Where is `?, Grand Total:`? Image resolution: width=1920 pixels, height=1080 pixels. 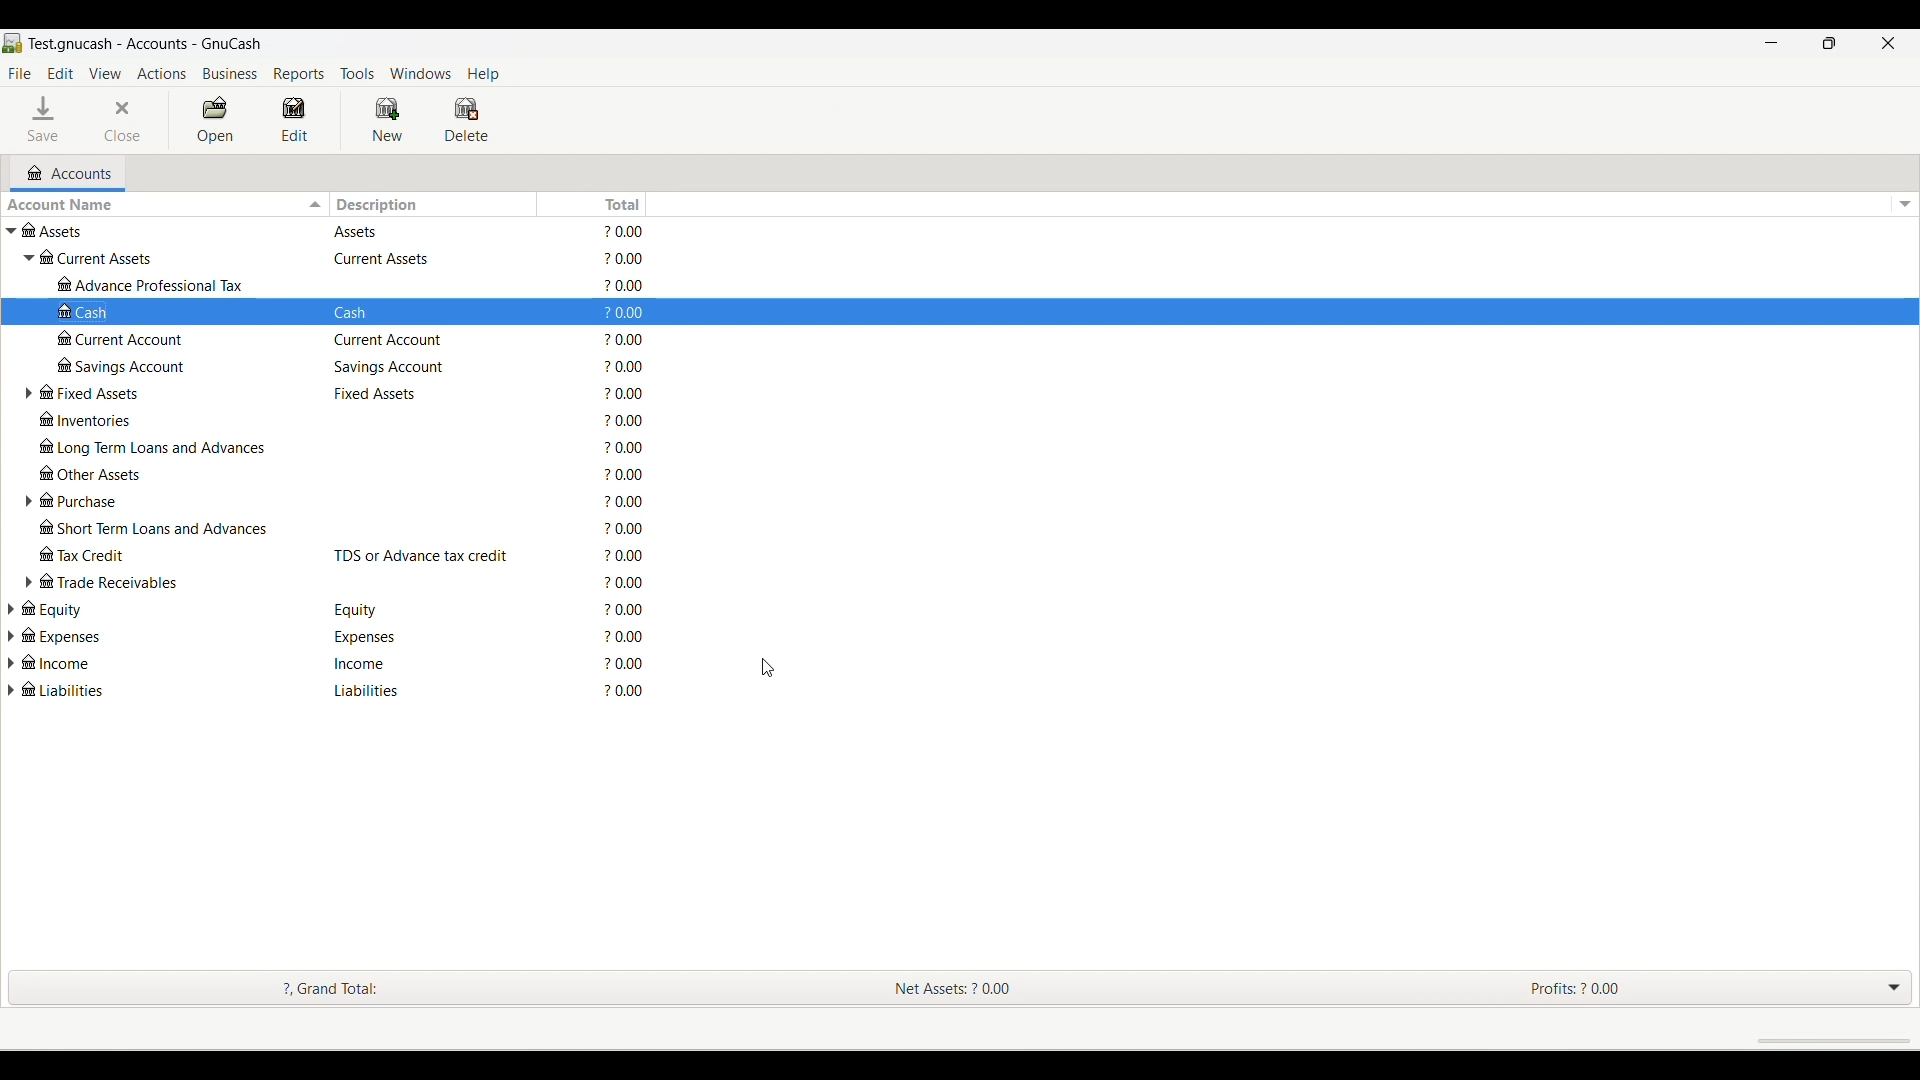 ?, Grand Total: is located at coordinates (337, 989).